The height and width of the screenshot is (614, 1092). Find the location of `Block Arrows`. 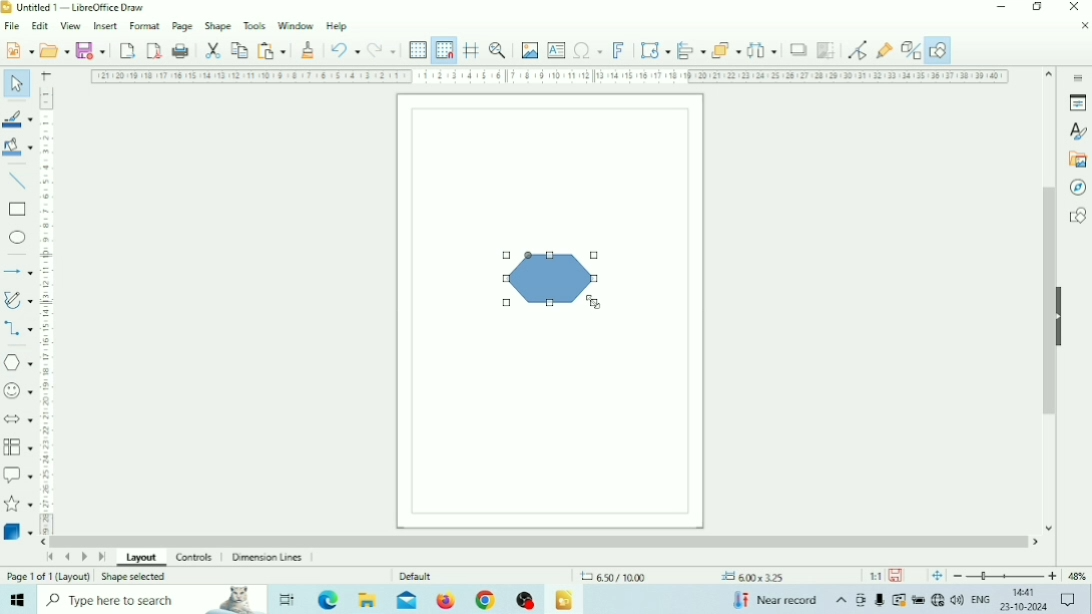

Block Arrows is located at coordinates (18, 418).